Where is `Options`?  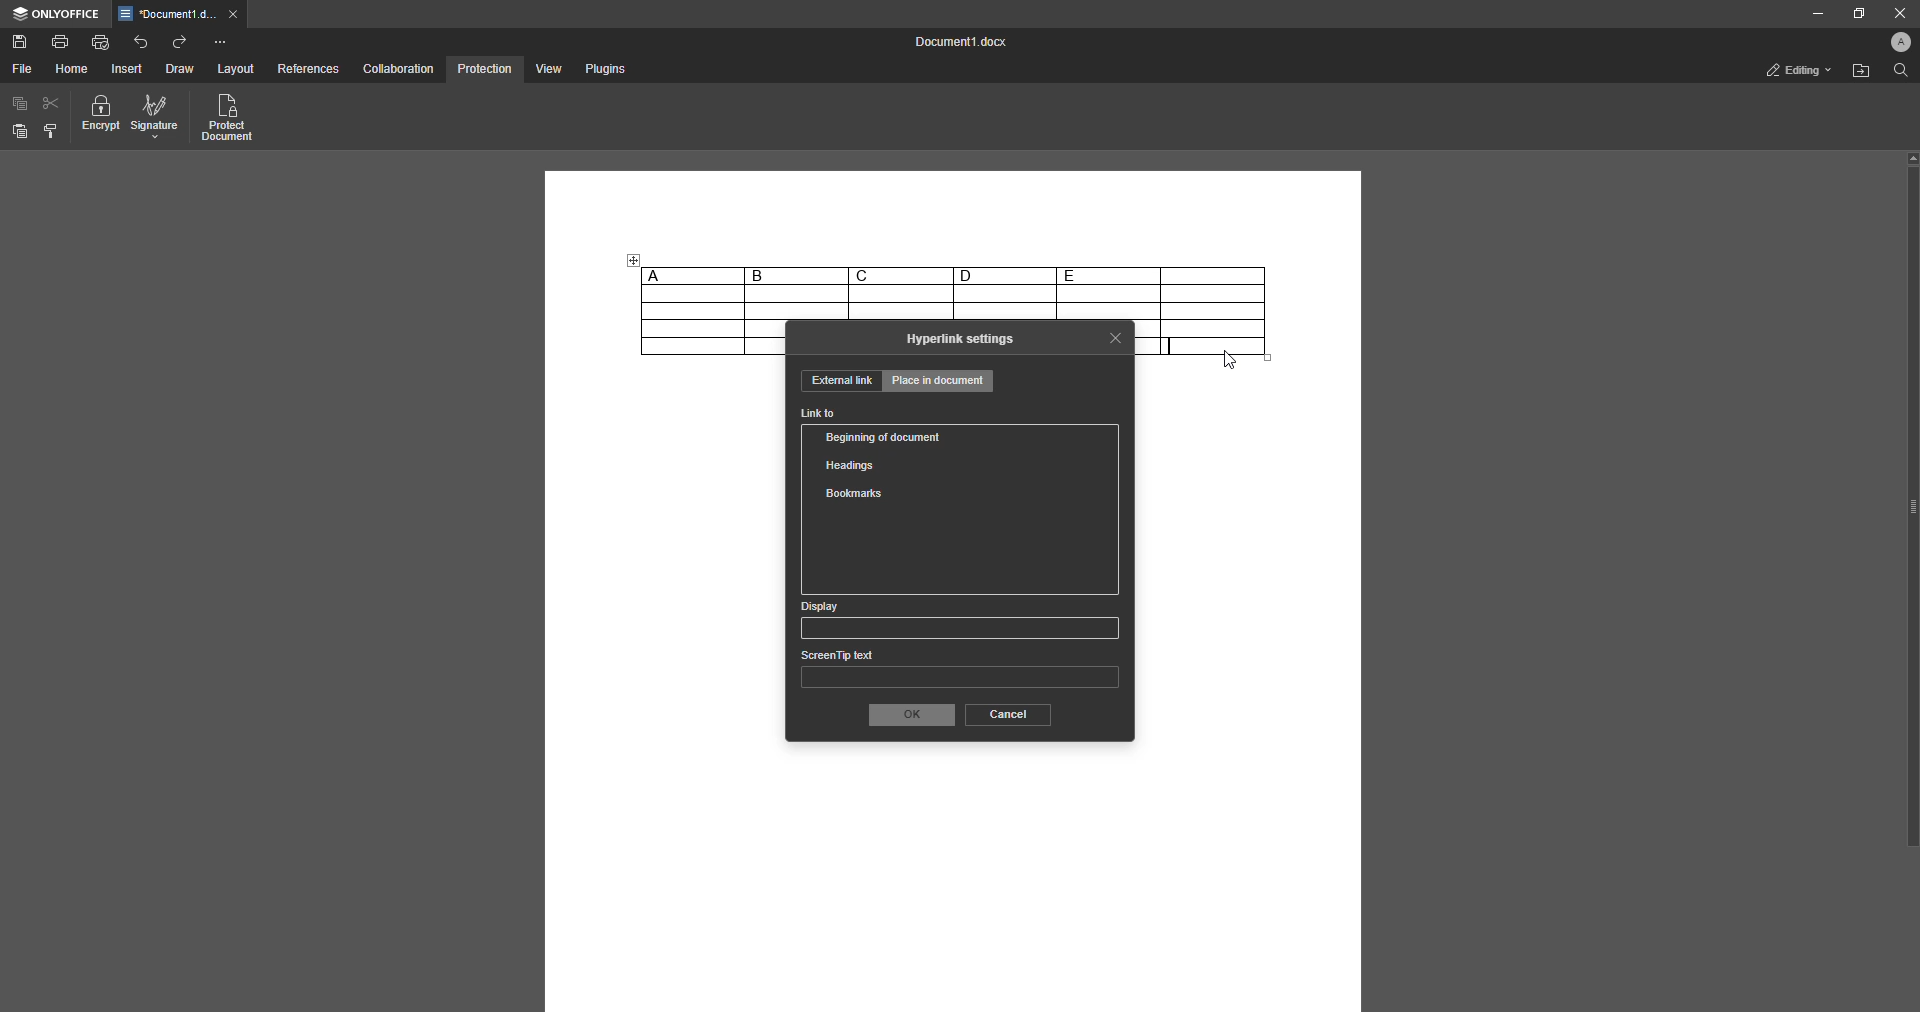
Options is located at coordinates (220, 42).